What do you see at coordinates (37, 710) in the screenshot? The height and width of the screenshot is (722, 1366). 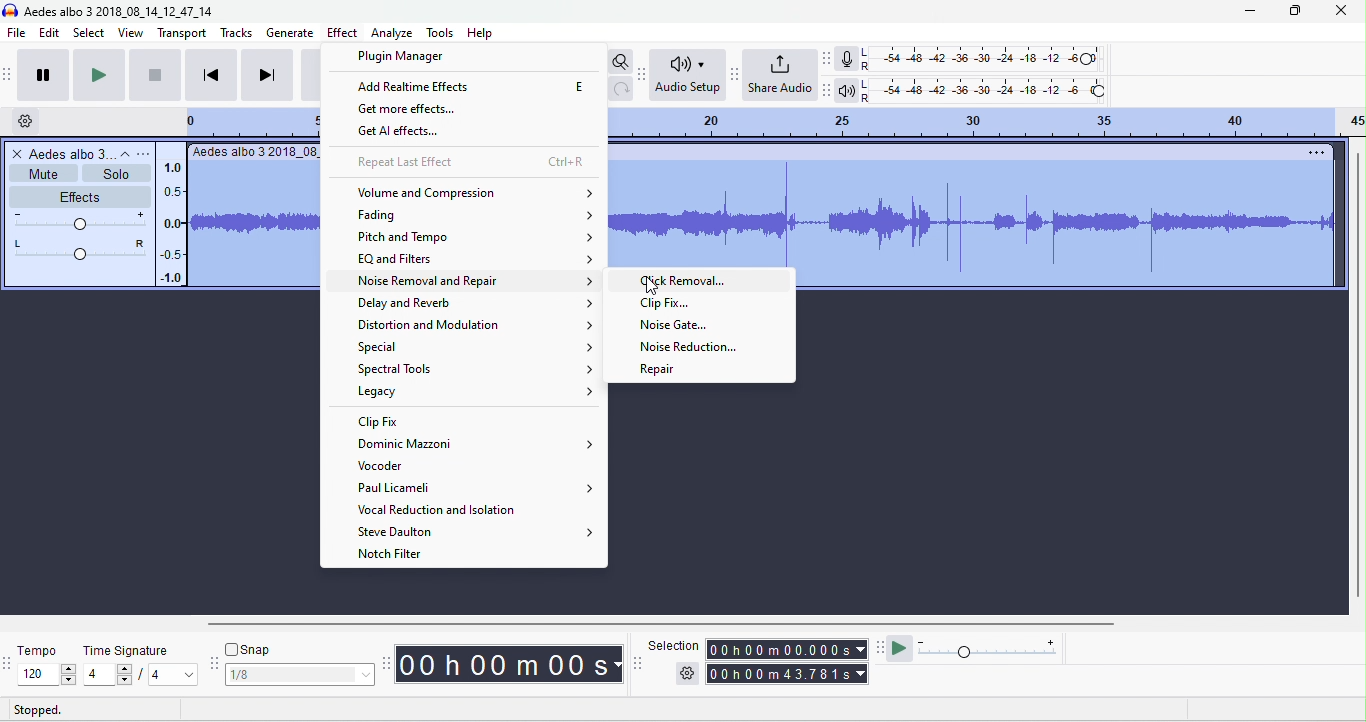 I see `stopped` at bounding box center [37, 710].